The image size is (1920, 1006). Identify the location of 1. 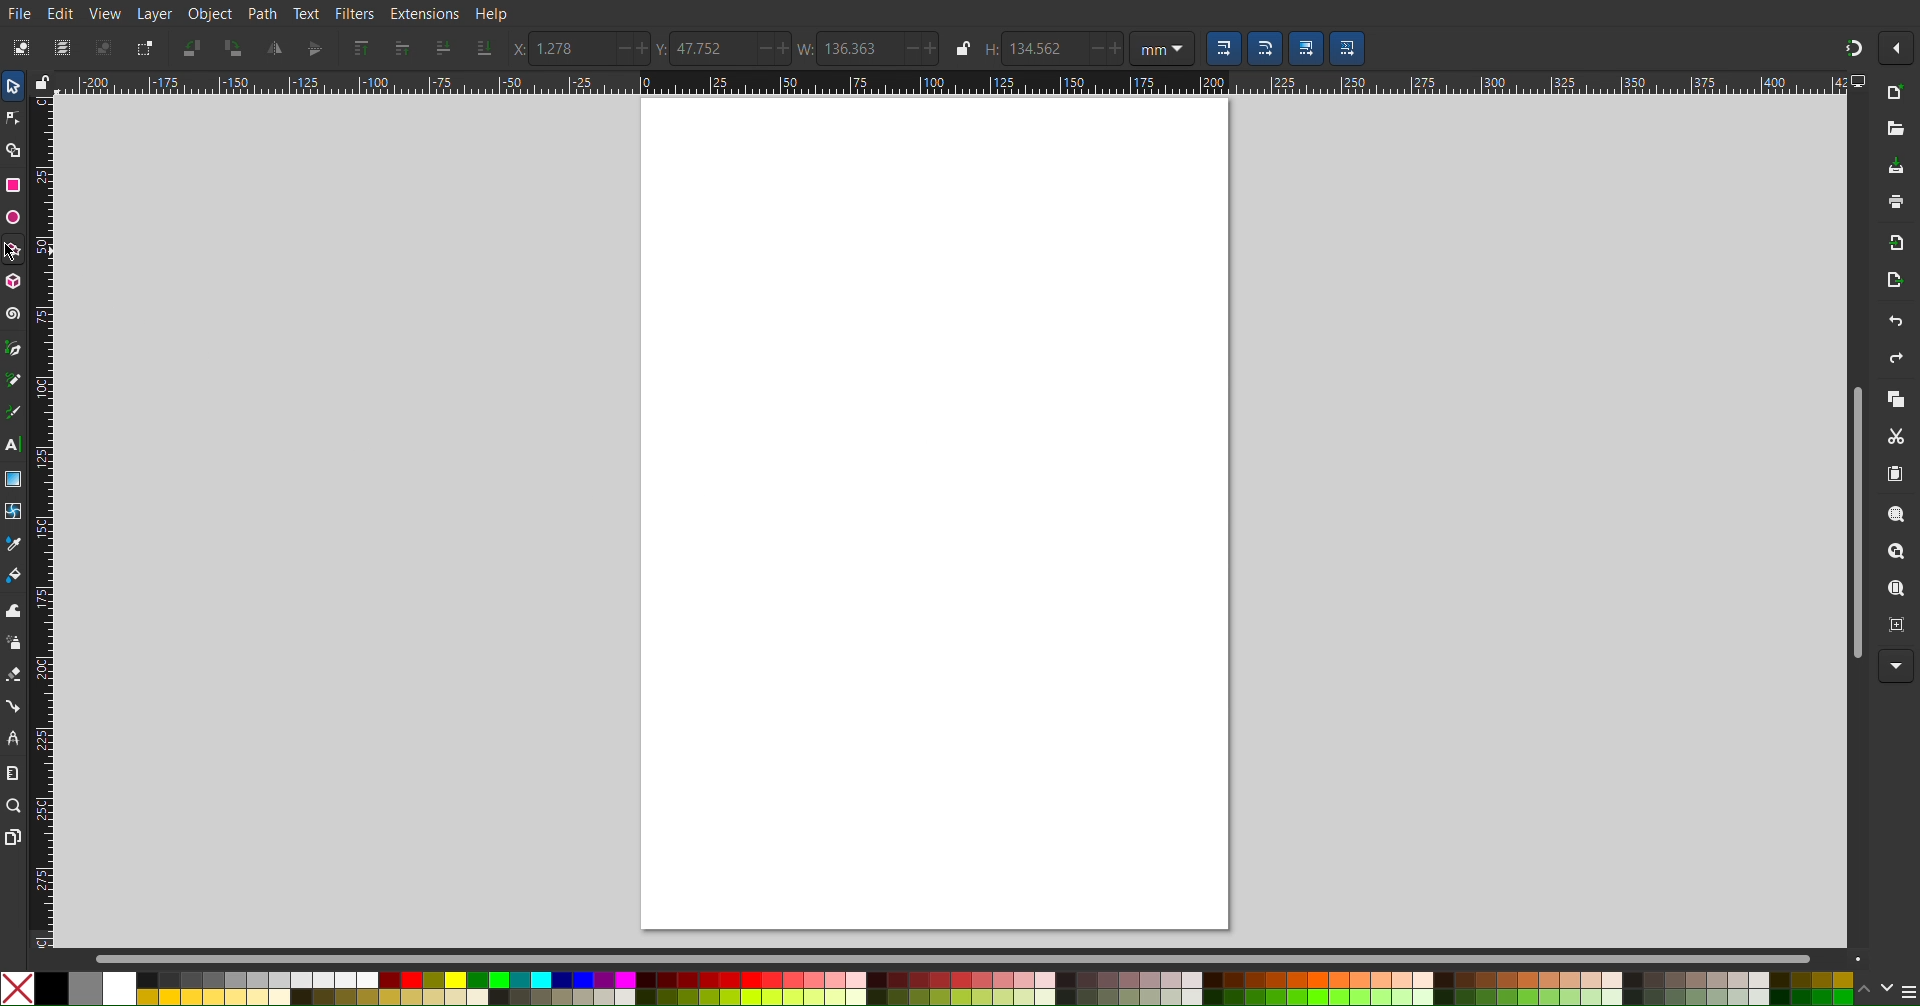
(572, 48).